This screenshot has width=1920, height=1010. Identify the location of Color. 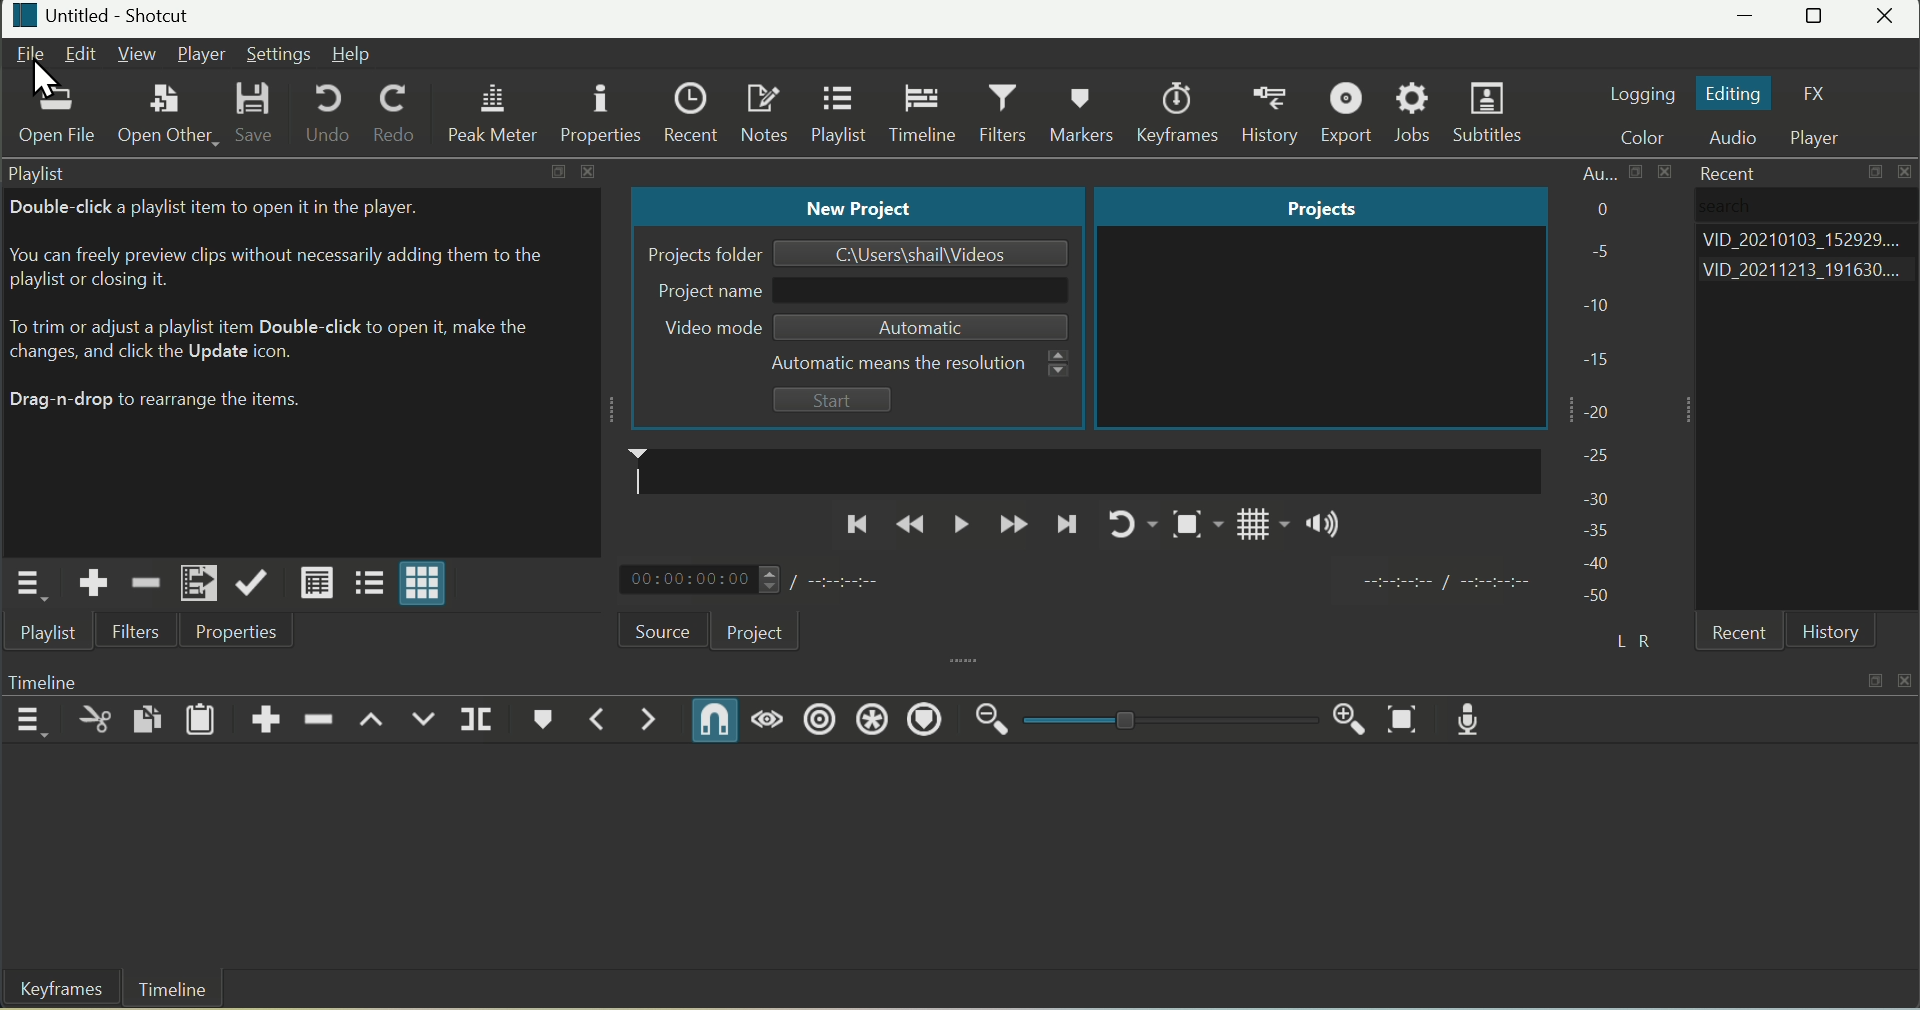
(1652, 138).